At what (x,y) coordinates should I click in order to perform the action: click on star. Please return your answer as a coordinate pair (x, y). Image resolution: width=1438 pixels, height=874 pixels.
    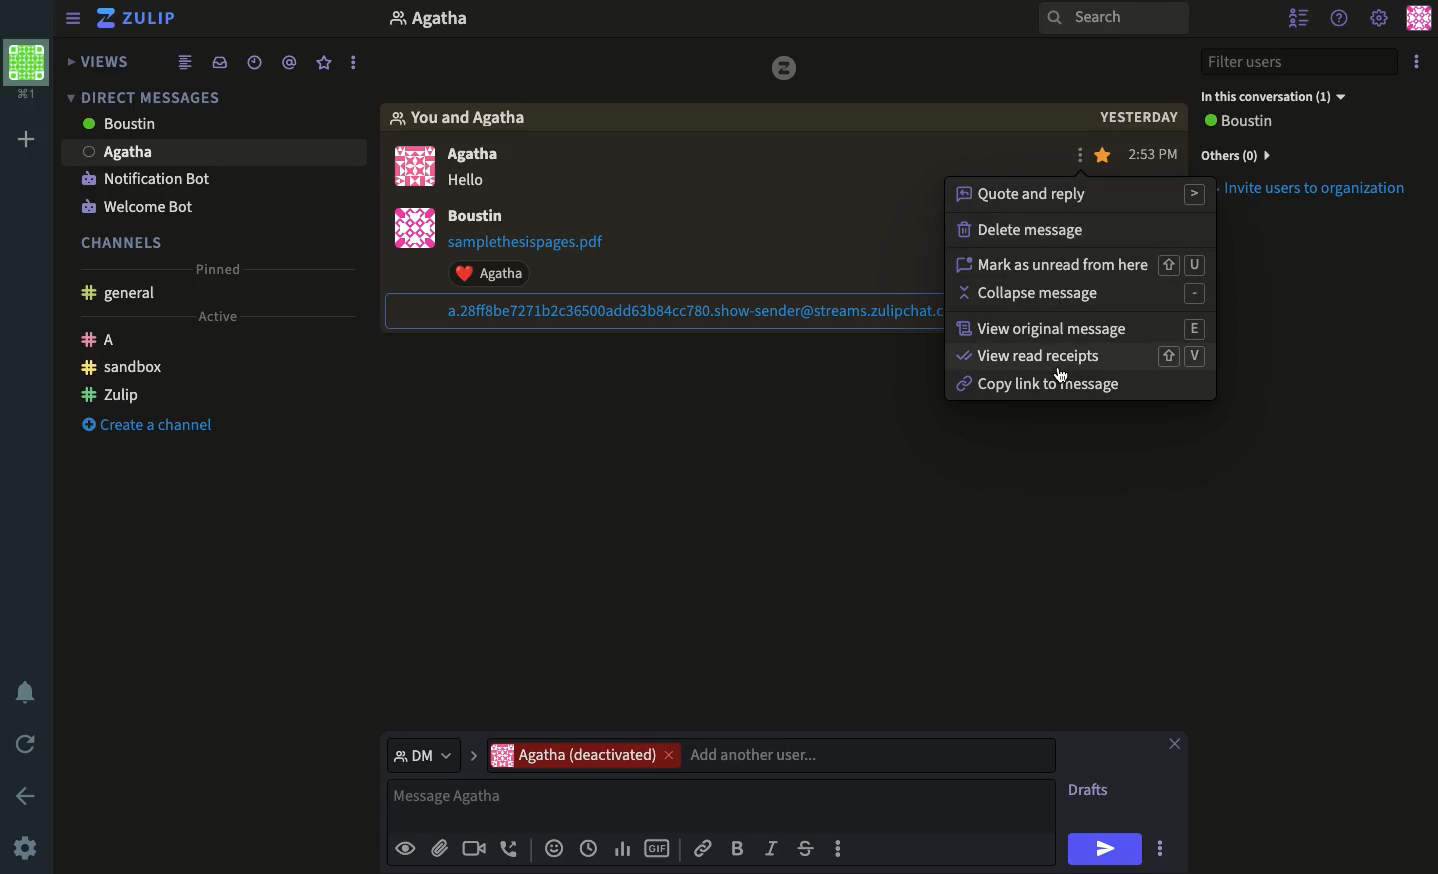
    Looking at the image, I should click on (1104, 156).